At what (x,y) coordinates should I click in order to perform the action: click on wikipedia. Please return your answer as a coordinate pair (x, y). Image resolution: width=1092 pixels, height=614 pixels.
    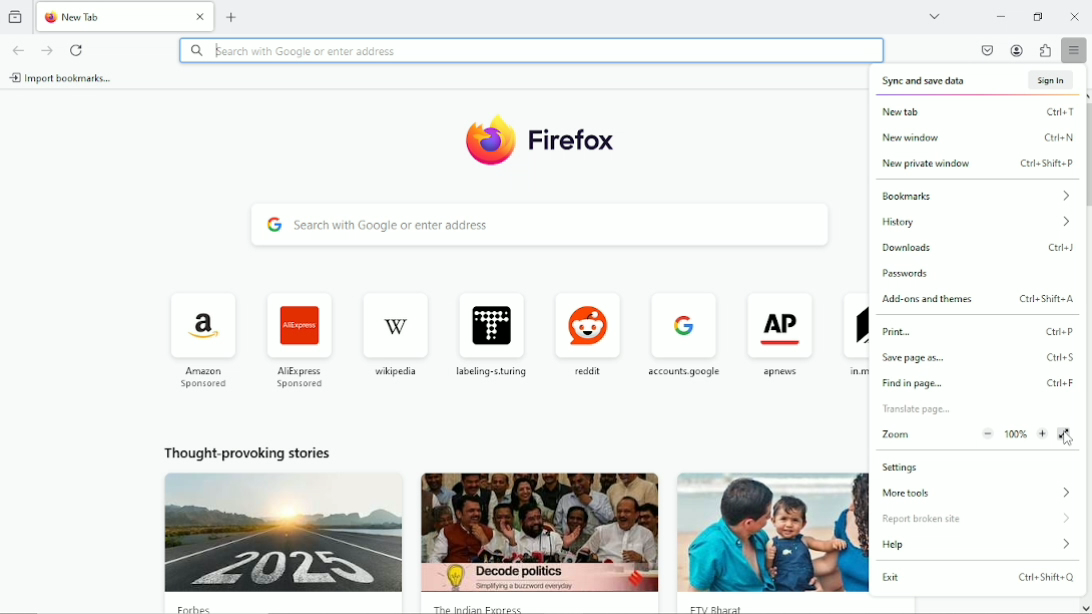
    Looking at the image, I should click on (392, 331).